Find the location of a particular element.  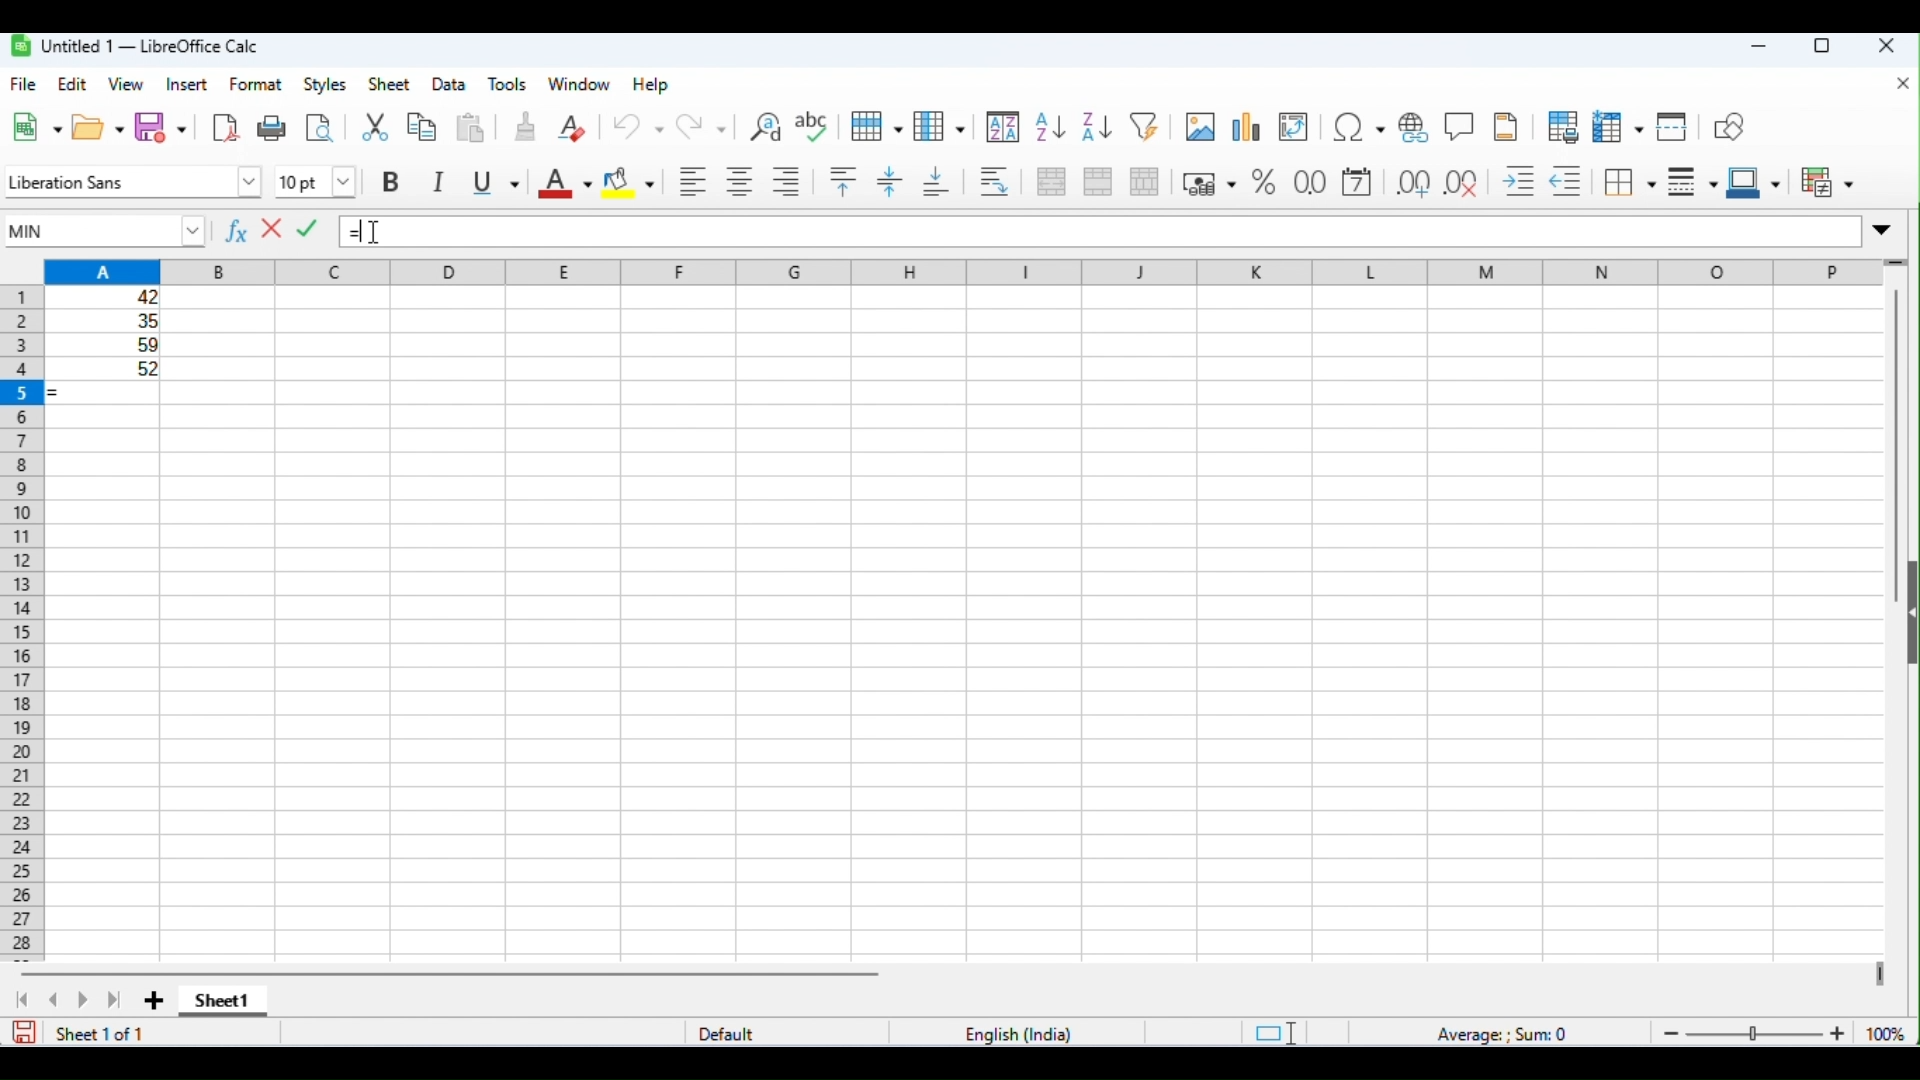

zoom is located at coordinates (1783, 1032).